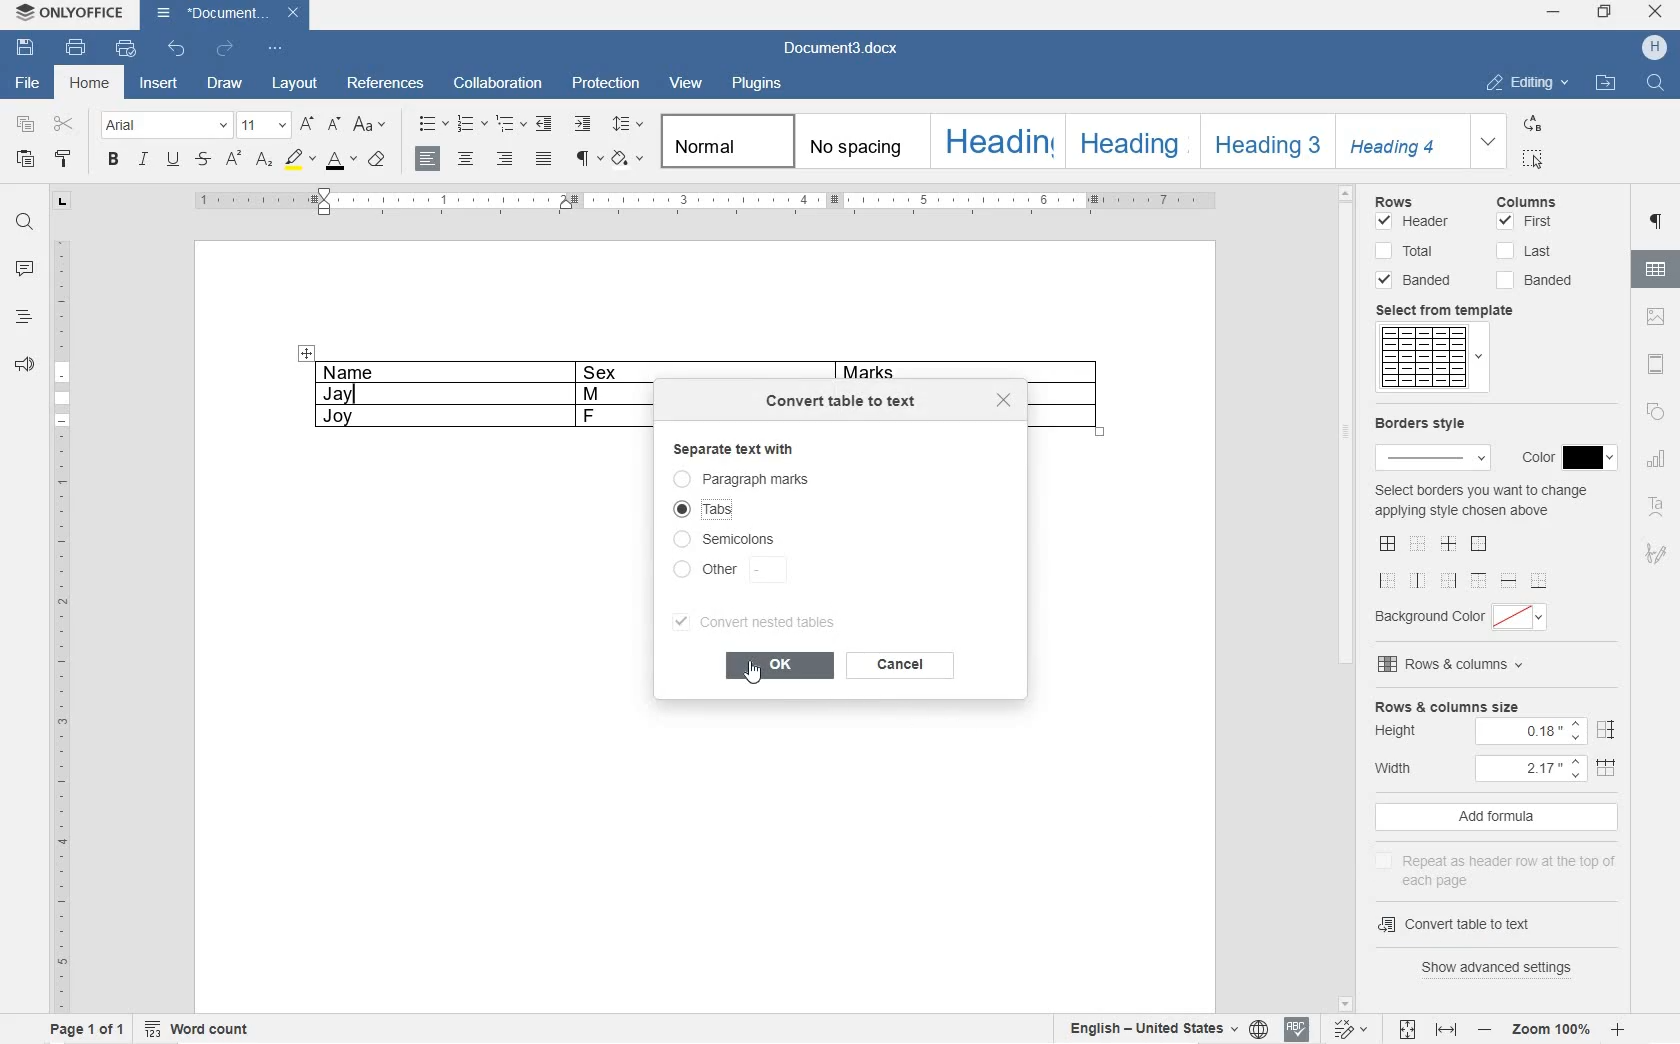  What do you see at coordinates (276, 49) in the screenshot?
I see `CUSTOMIZE QUICK ACCESSTOOLBAR` at bounding box center [276, 49].